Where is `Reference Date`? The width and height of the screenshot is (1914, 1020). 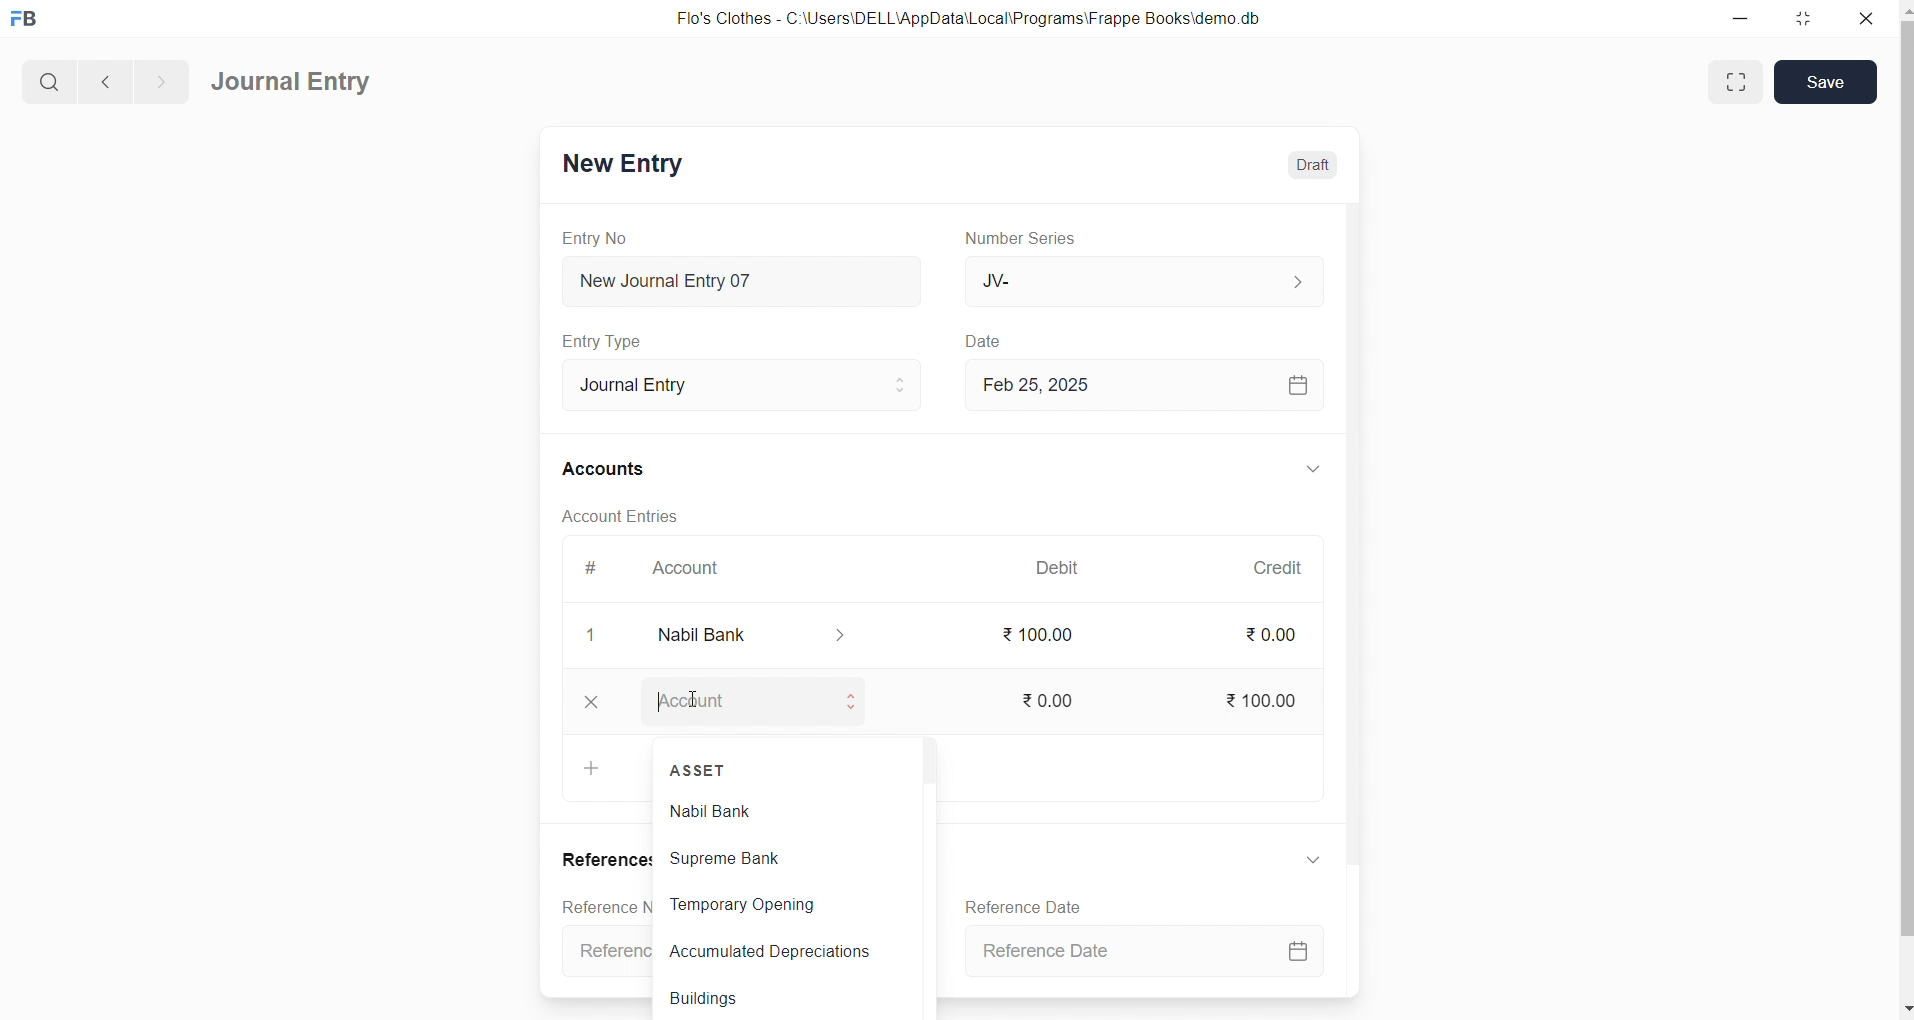
Reference Date is located at coordinates (1138, 952).